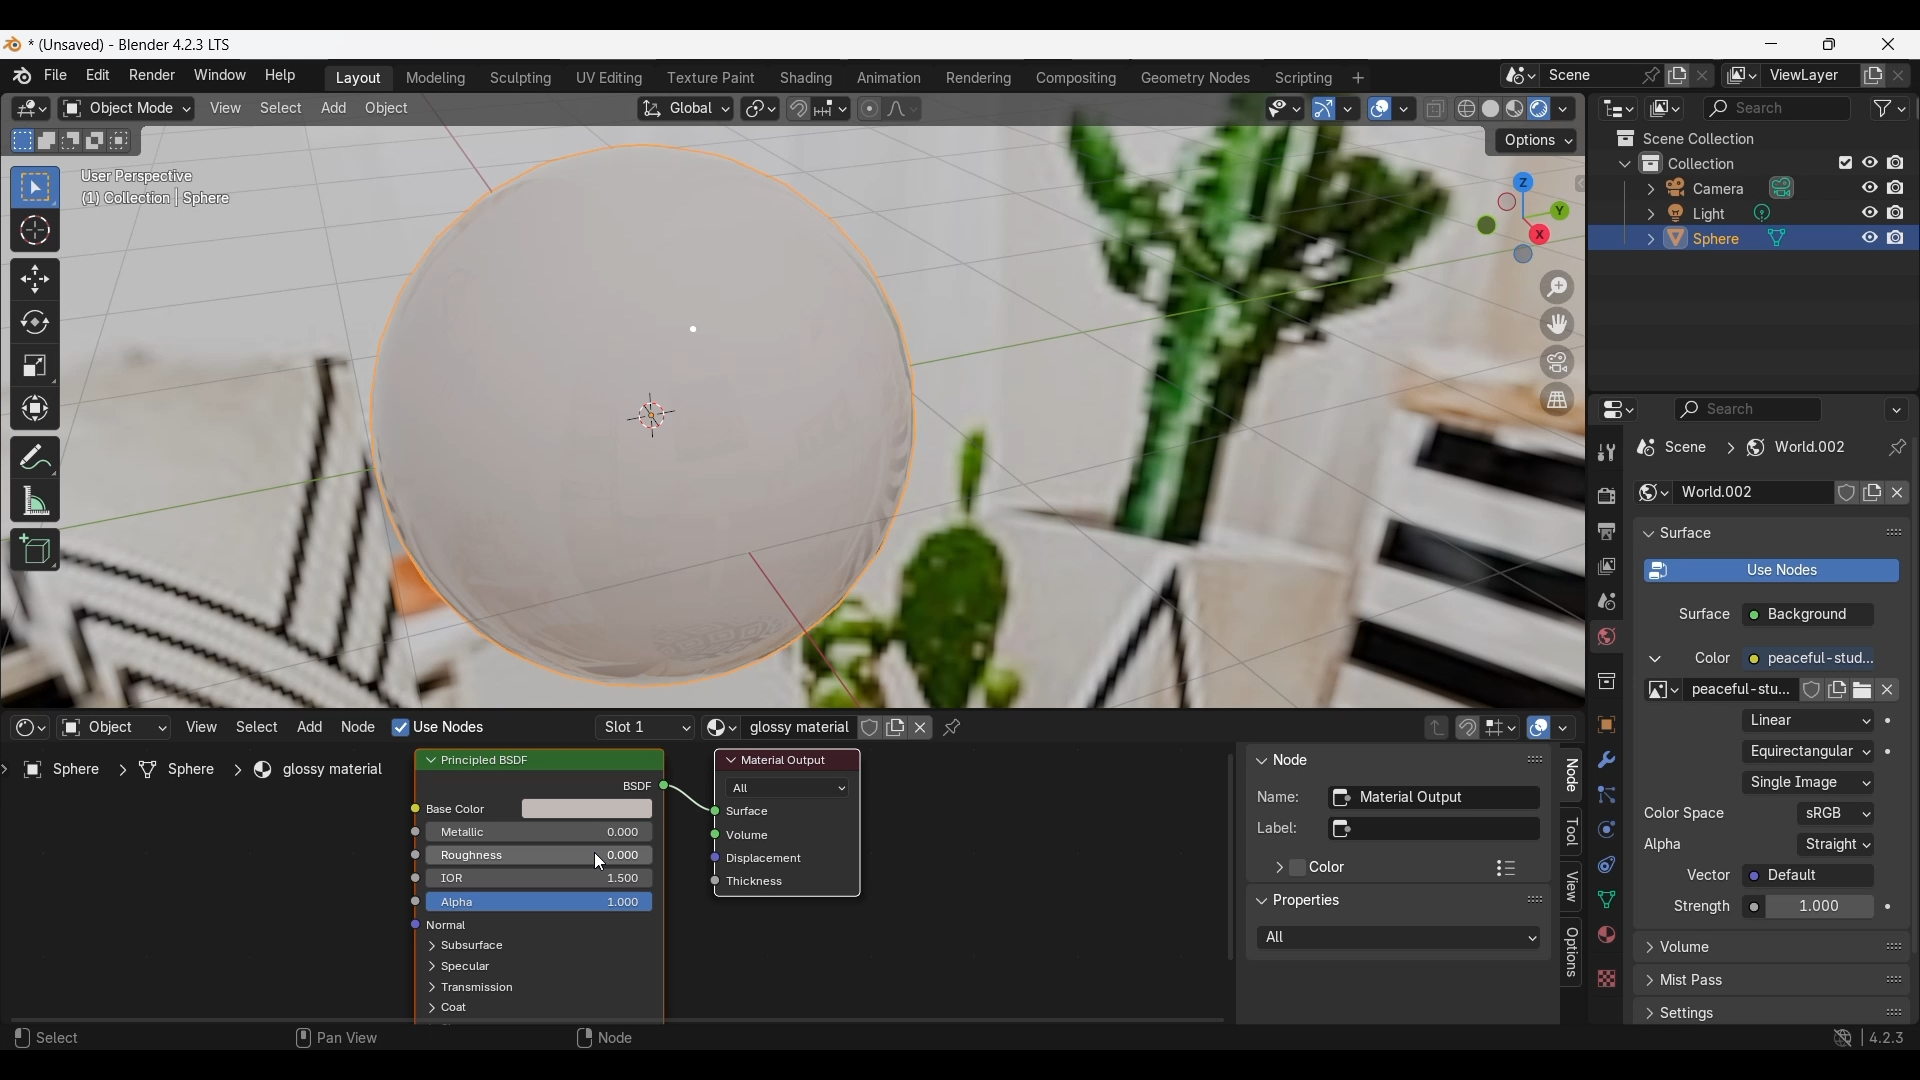 Image resolution: width=1920 pixels, height=1080 pixels. I want to click on Edit sphere options, so click(1676, 238).